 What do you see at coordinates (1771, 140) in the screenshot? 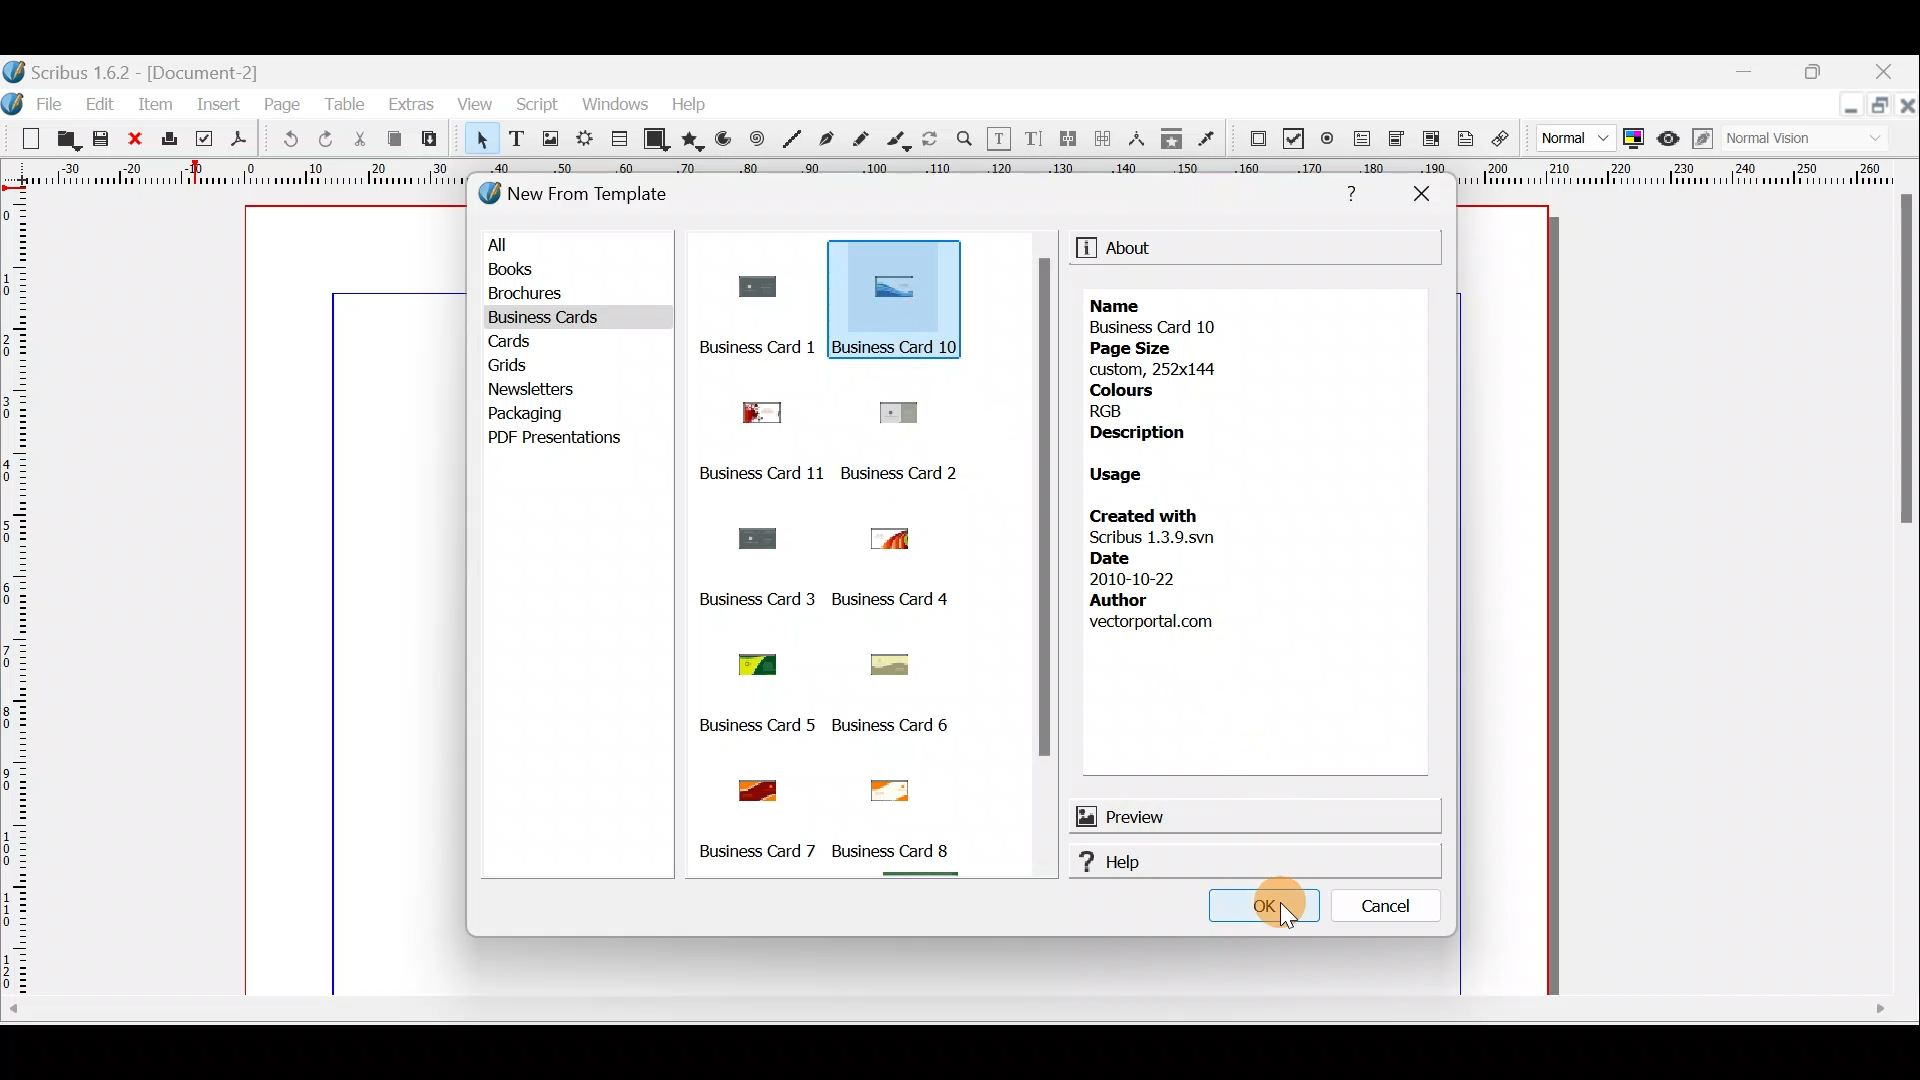
I see `Visual appearance` at bounding box center [1771, 140].